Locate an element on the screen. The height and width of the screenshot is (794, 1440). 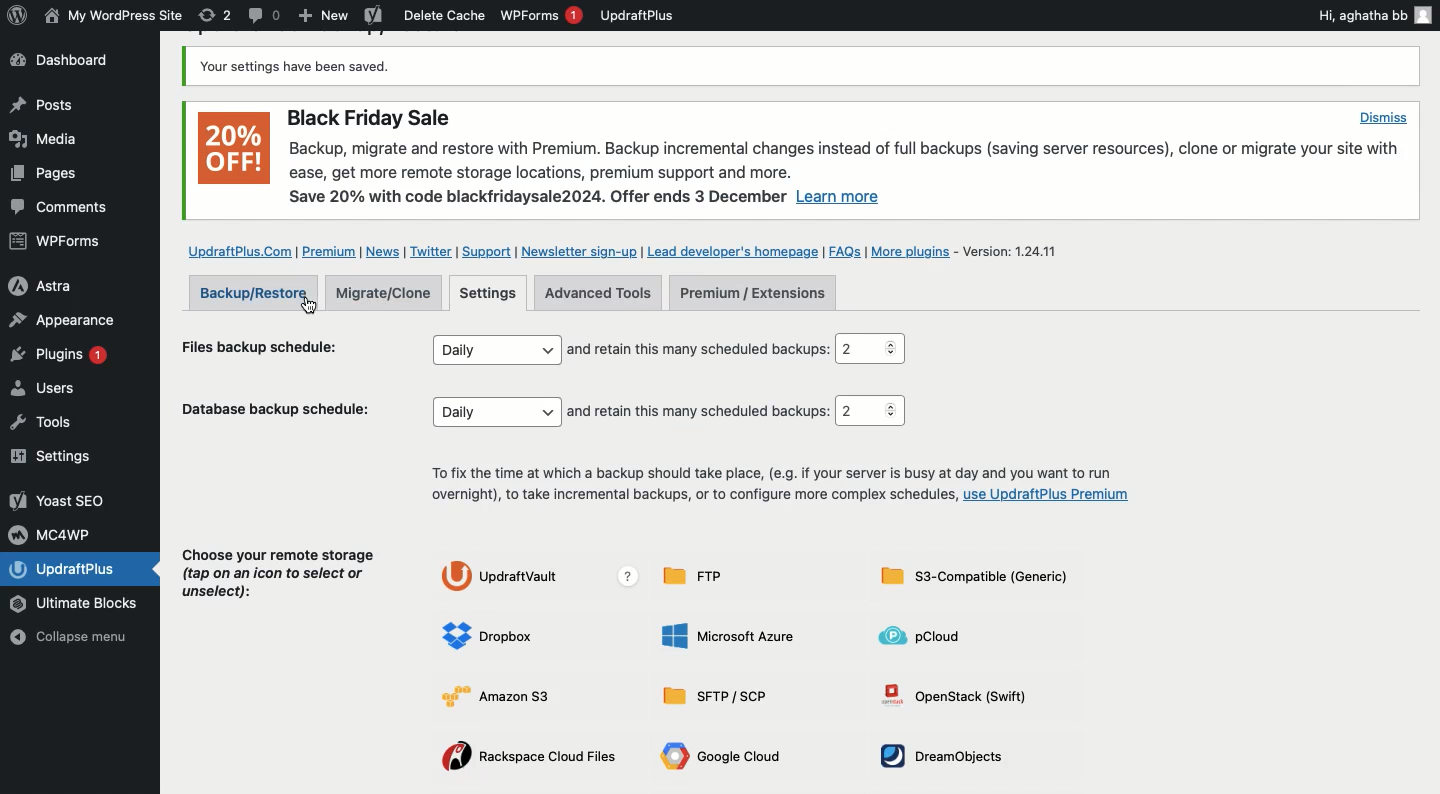
FAQs is located at coordinates (846, 250).